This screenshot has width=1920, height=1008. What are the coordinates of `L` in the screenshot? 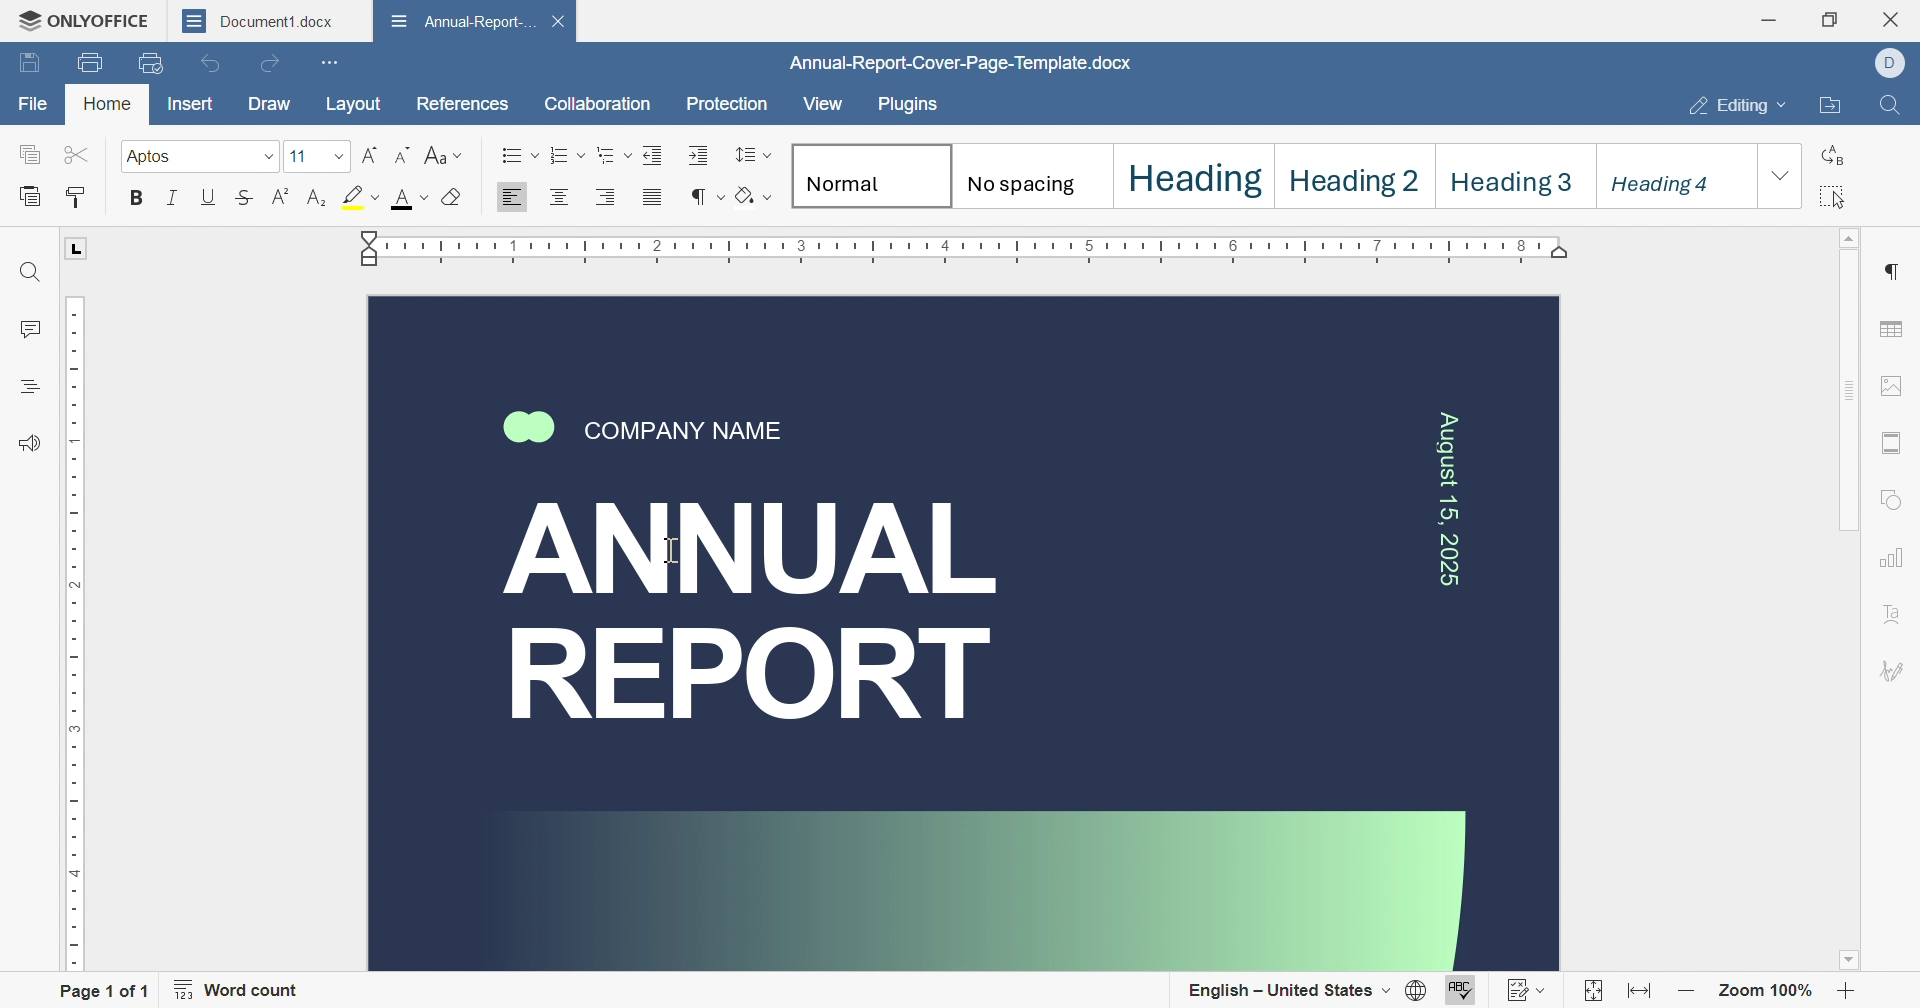 It's located at (76, 251).